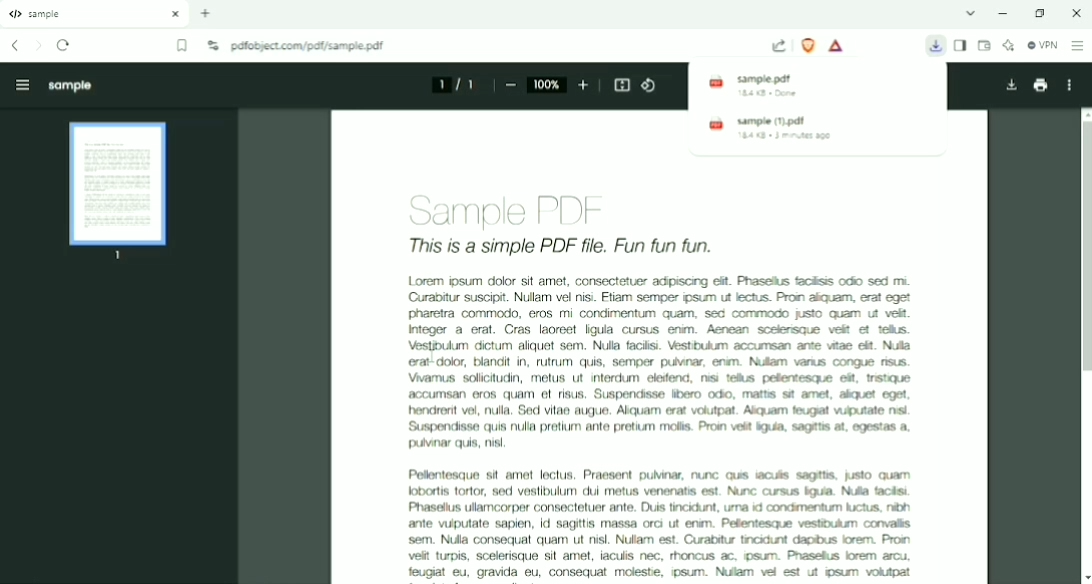  I want to click on Sample.pdf downloaded, so click(819, 85).